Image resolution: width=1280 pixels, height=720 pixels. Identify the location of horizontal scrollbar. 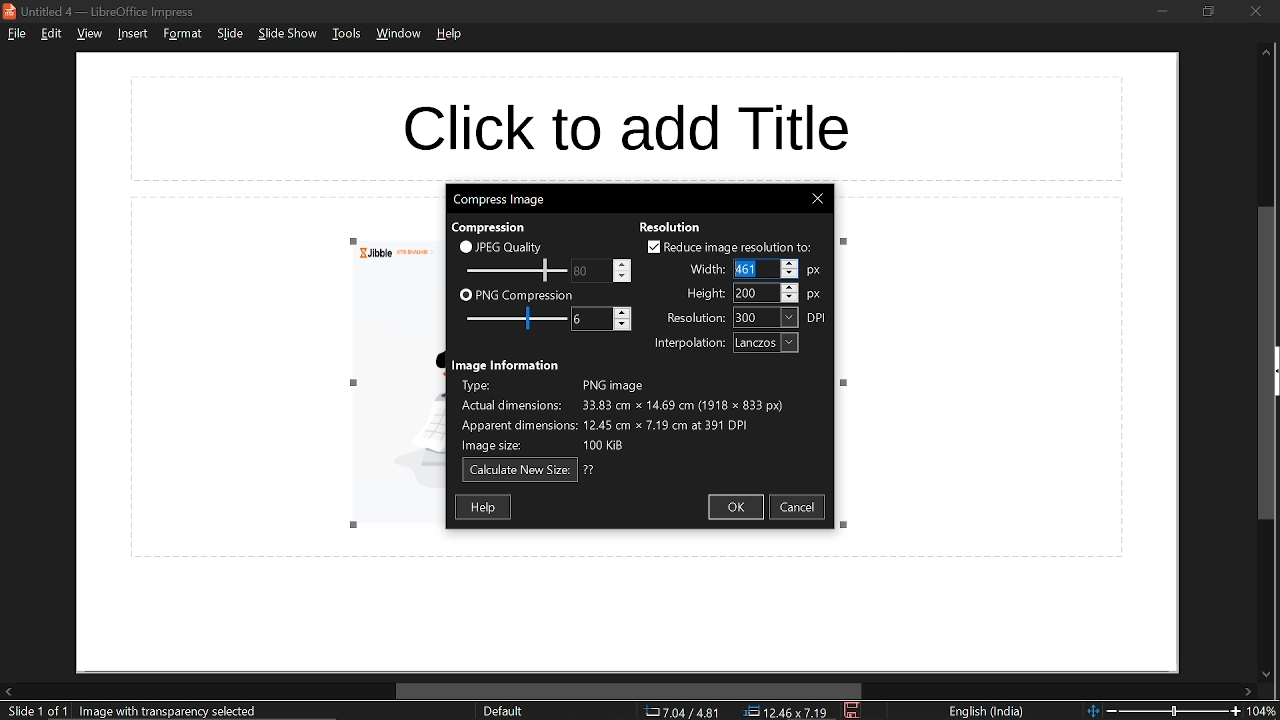
(625, 690).